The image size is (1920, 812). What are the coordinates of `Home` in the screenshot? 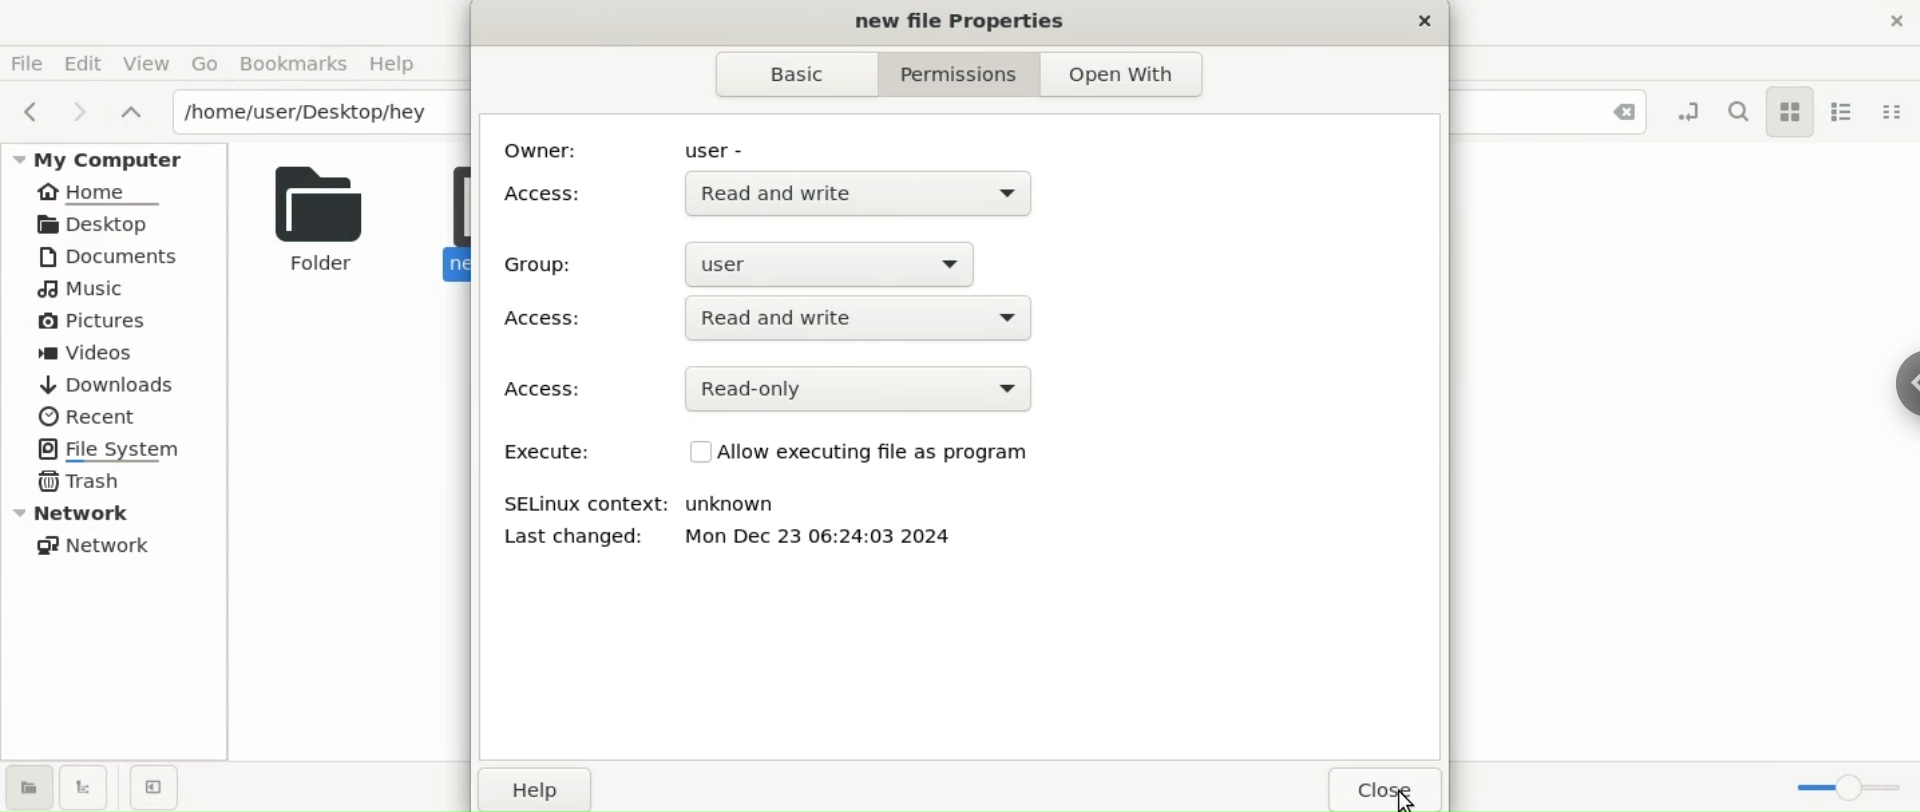 It's located at (102, 193).